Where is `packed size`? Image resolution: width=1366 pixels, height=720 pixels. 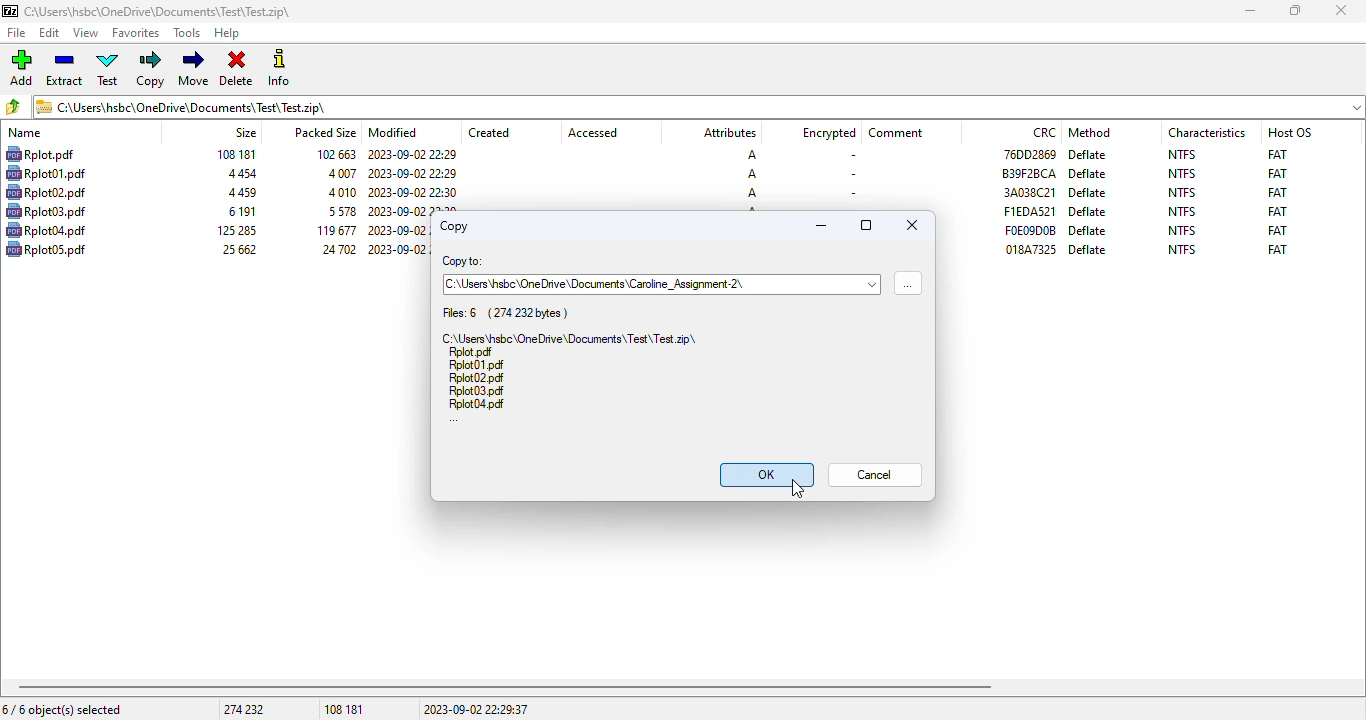 packed size is located at coordinates (338, 211).